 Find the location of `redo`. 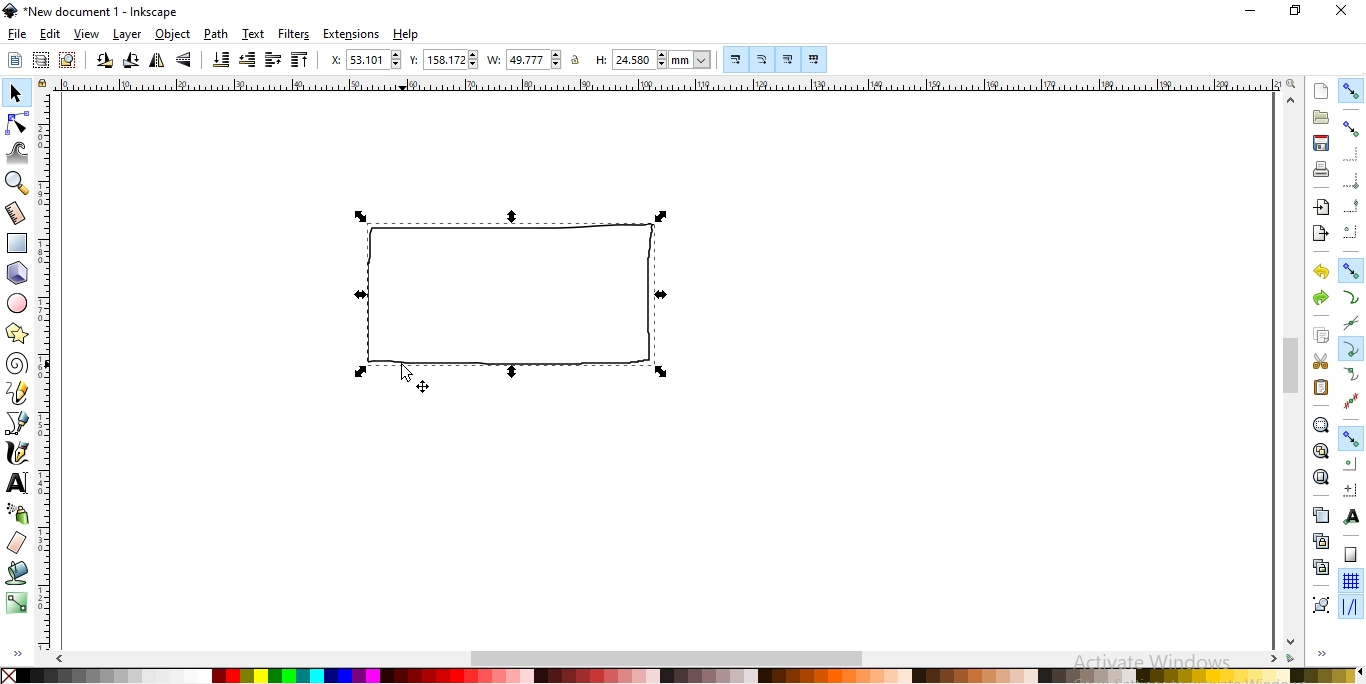

redo is located at coordinates (1320, 297).